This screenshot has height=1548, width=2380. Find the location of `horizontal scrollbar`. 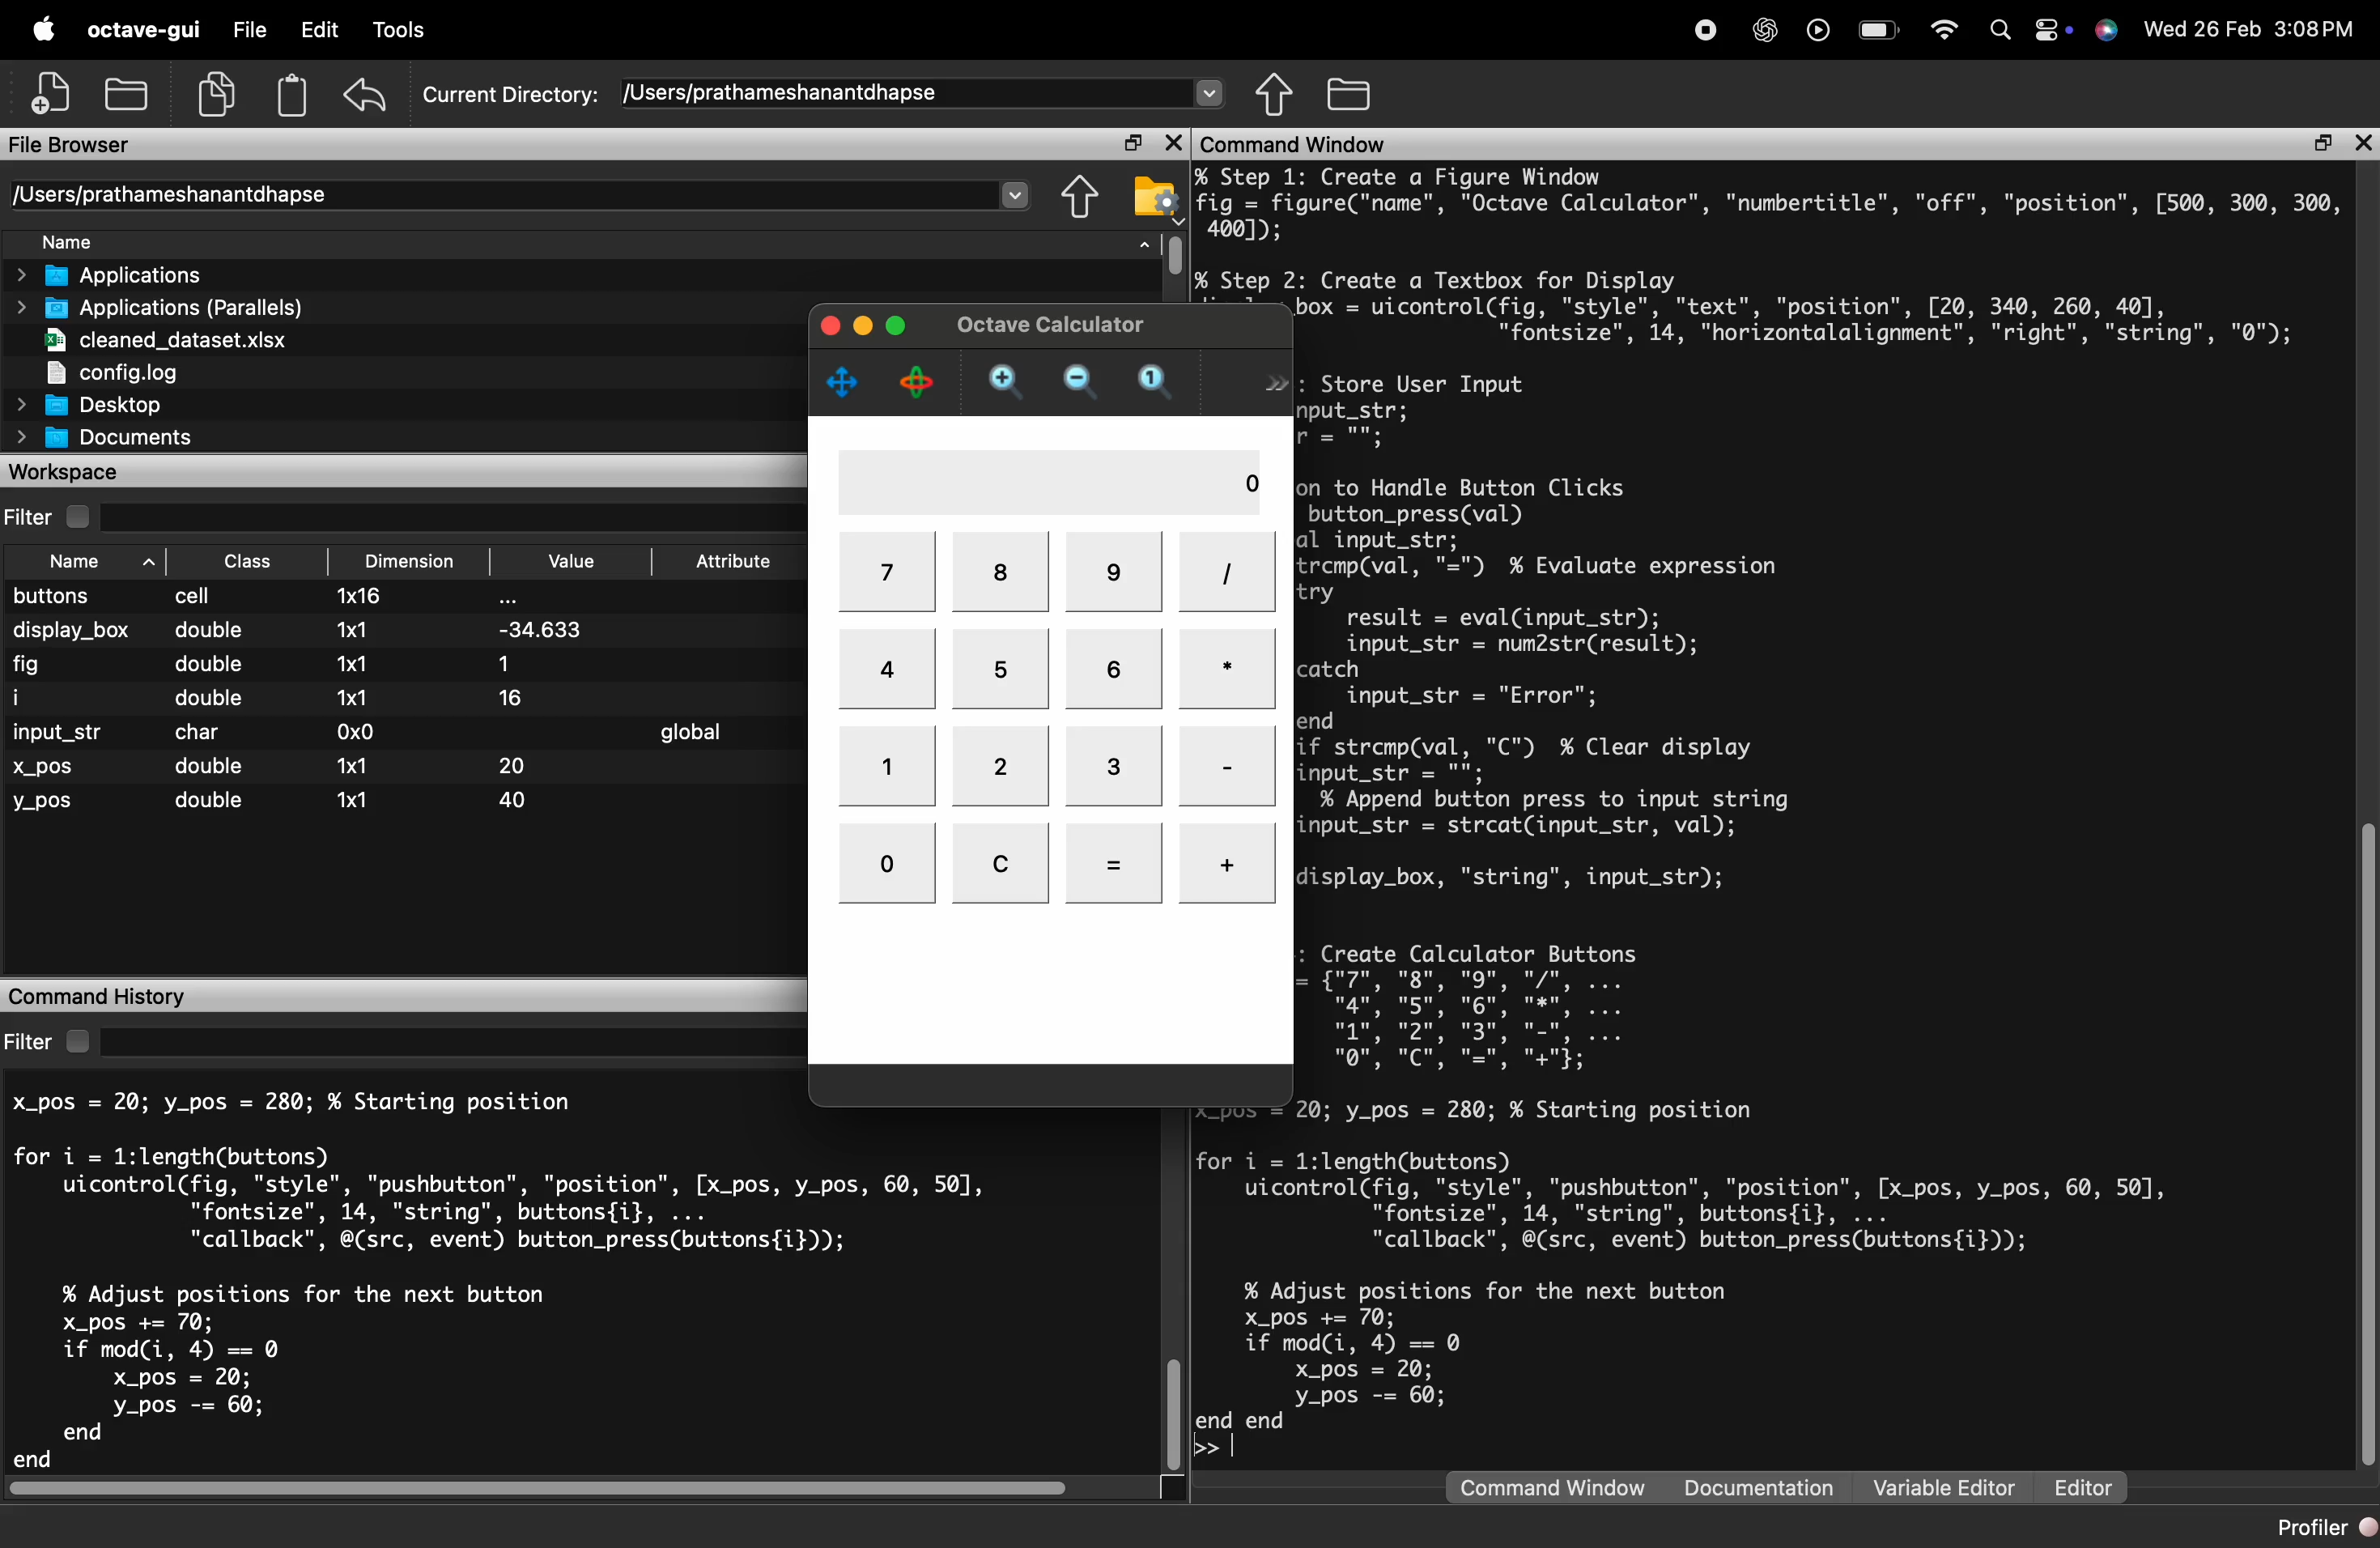

horizontal scrollbar is located at coordinates (537, 1488).